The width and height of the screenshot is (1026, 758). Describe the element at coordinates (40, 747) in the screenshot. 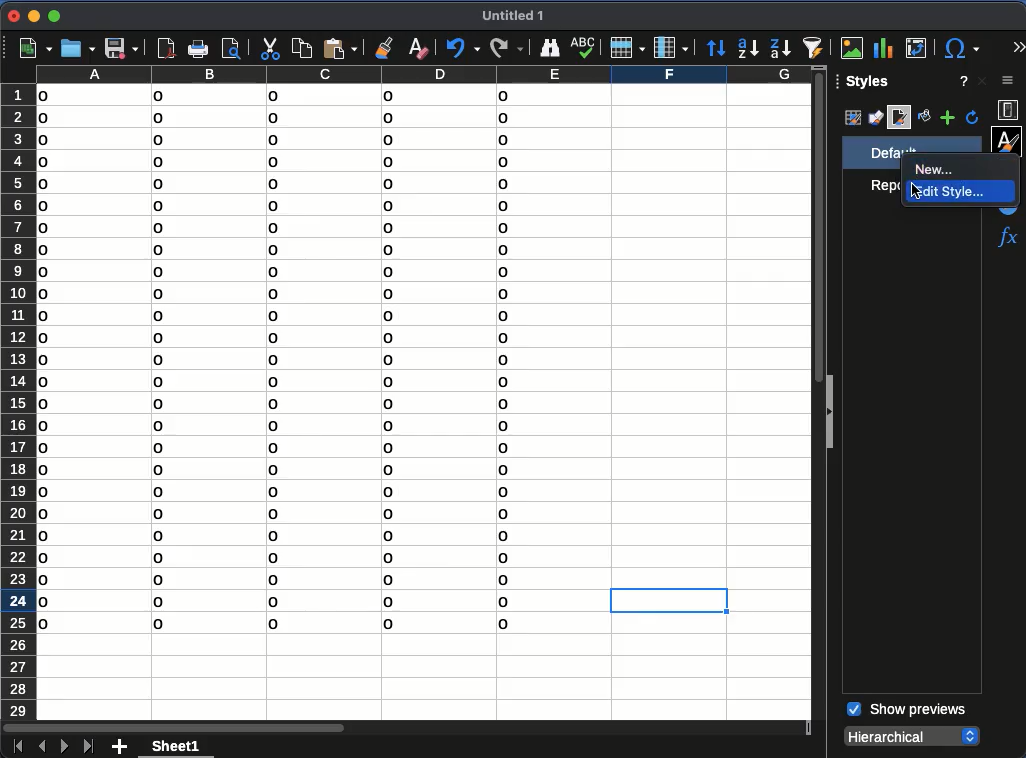

I see `previous sheet` at that location.